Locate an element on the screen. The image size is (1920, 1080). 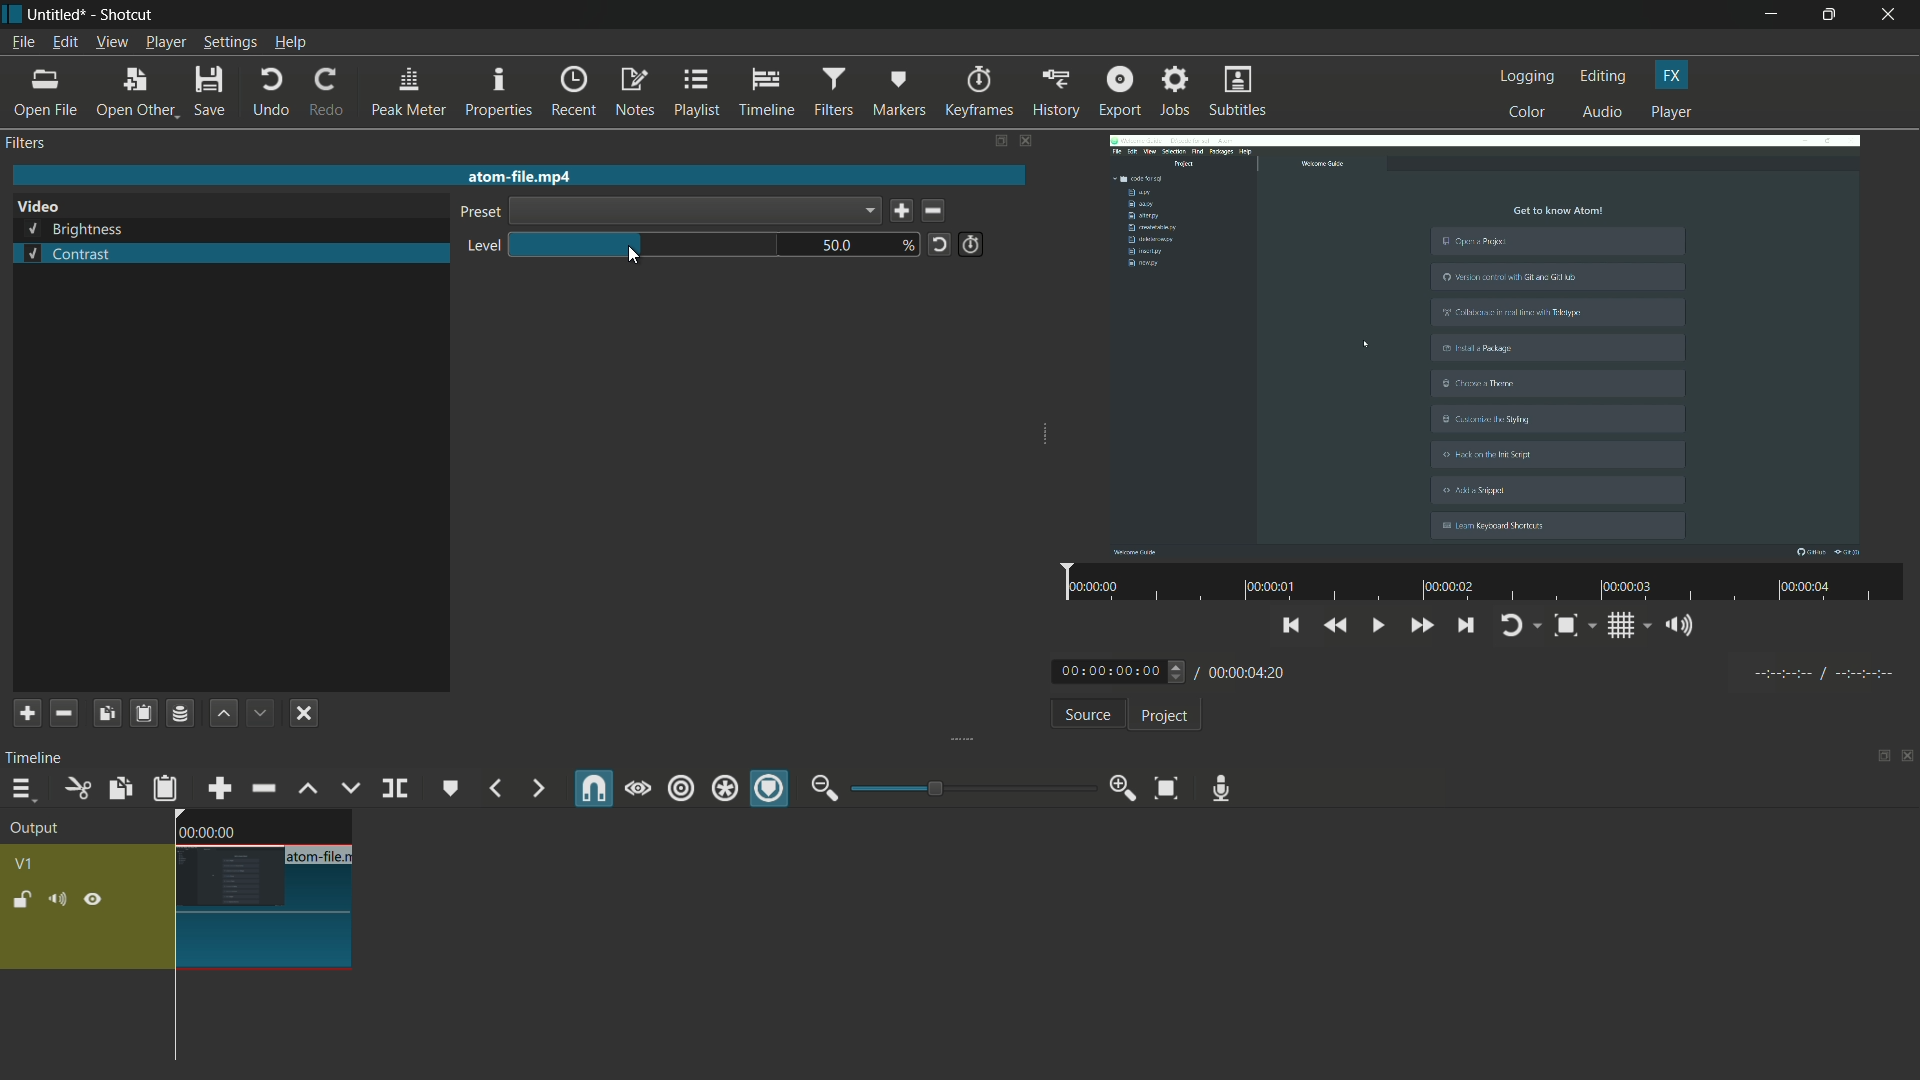
reset to default is located at coordinates (939, 243).